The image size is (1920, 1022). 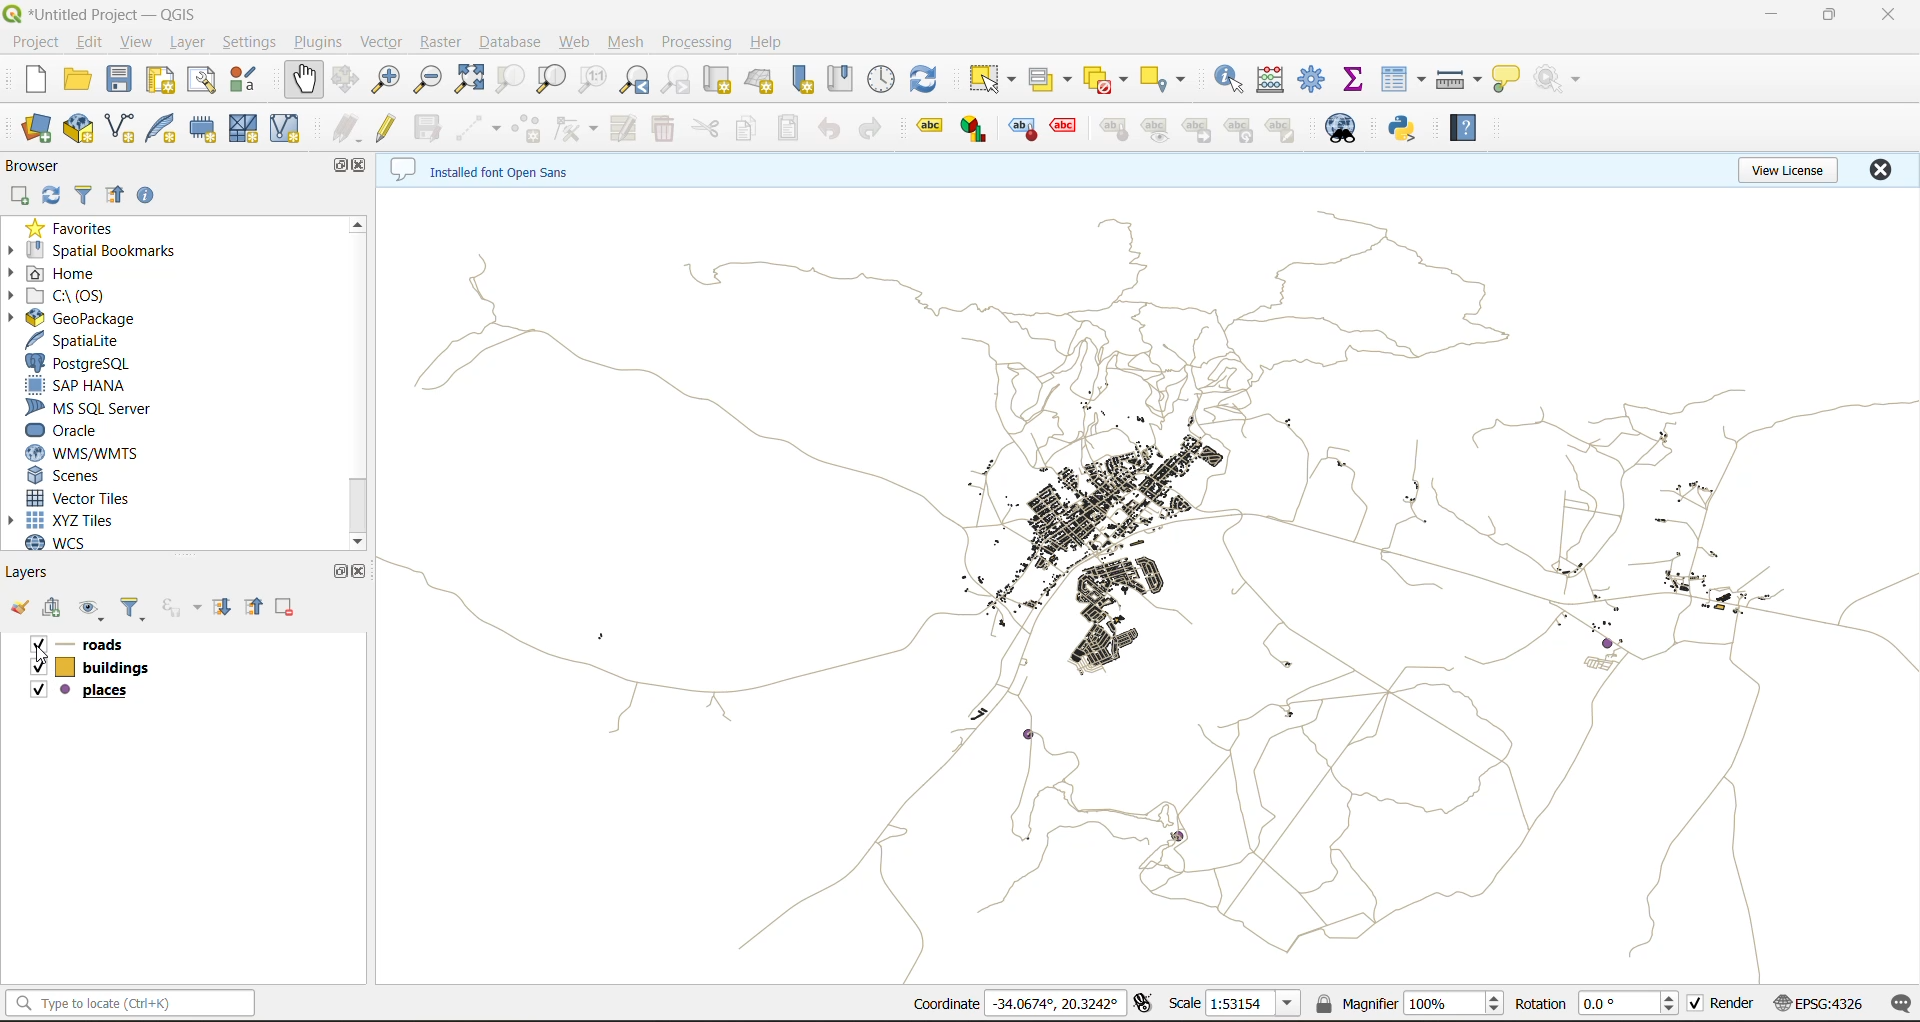 I want to click on toggle extents, so click(x=1144, y=1004).